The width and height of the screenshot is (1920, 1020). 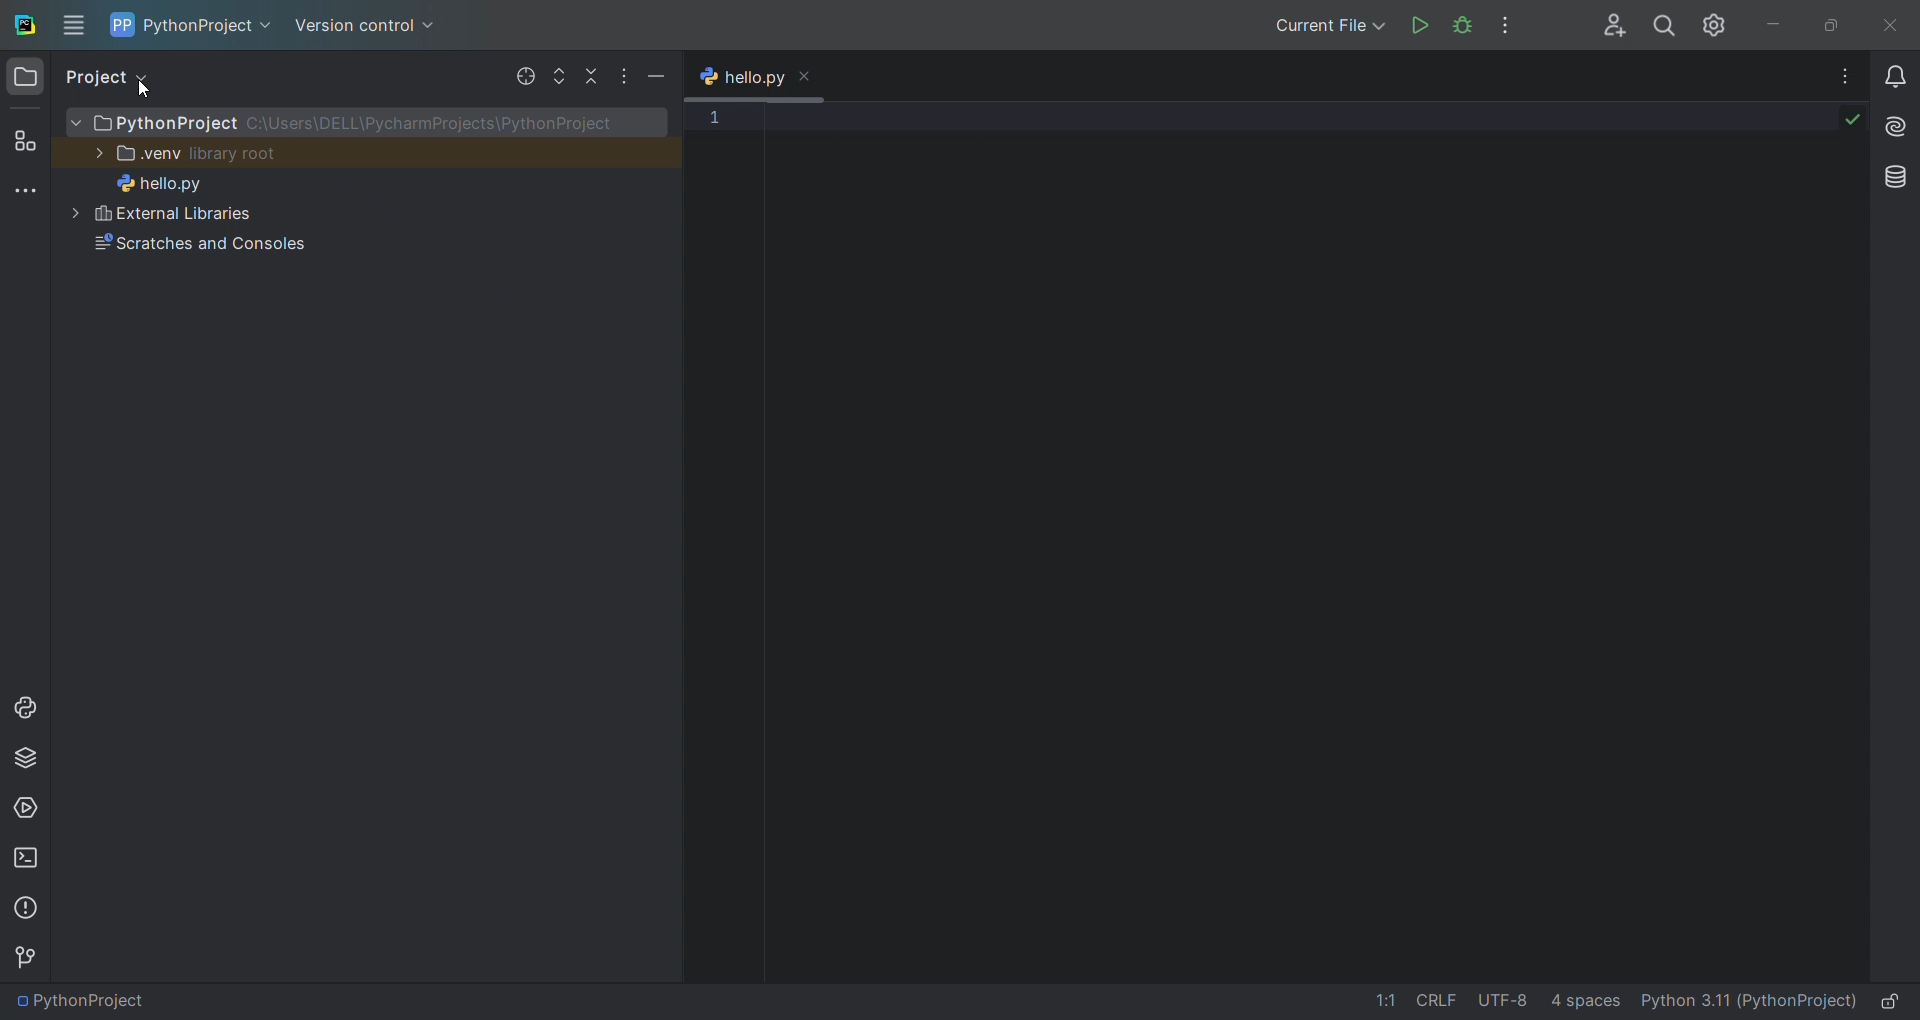 What do you see at coordinates (193, 25) in the screenshot?
I see `project name` at bounding box center [193, 25].